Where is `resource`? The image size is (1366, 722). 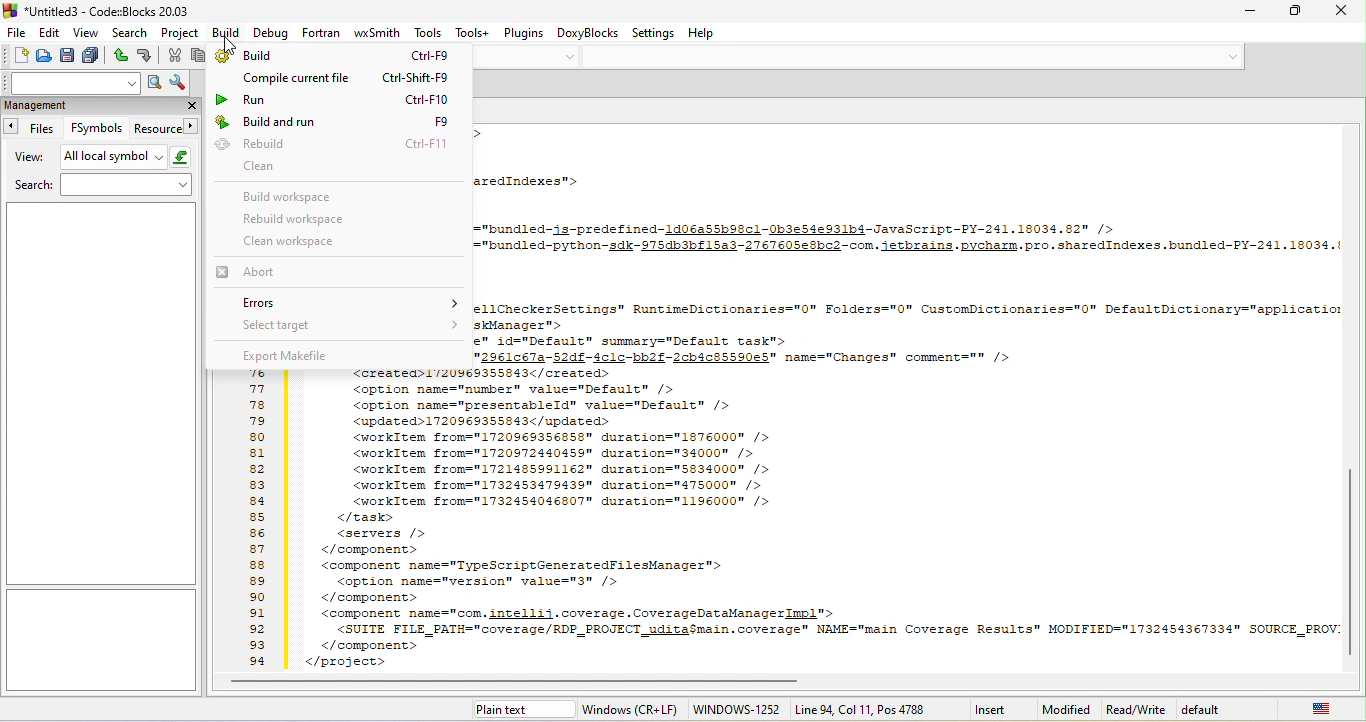
resource is located at coordinates (165, 130).